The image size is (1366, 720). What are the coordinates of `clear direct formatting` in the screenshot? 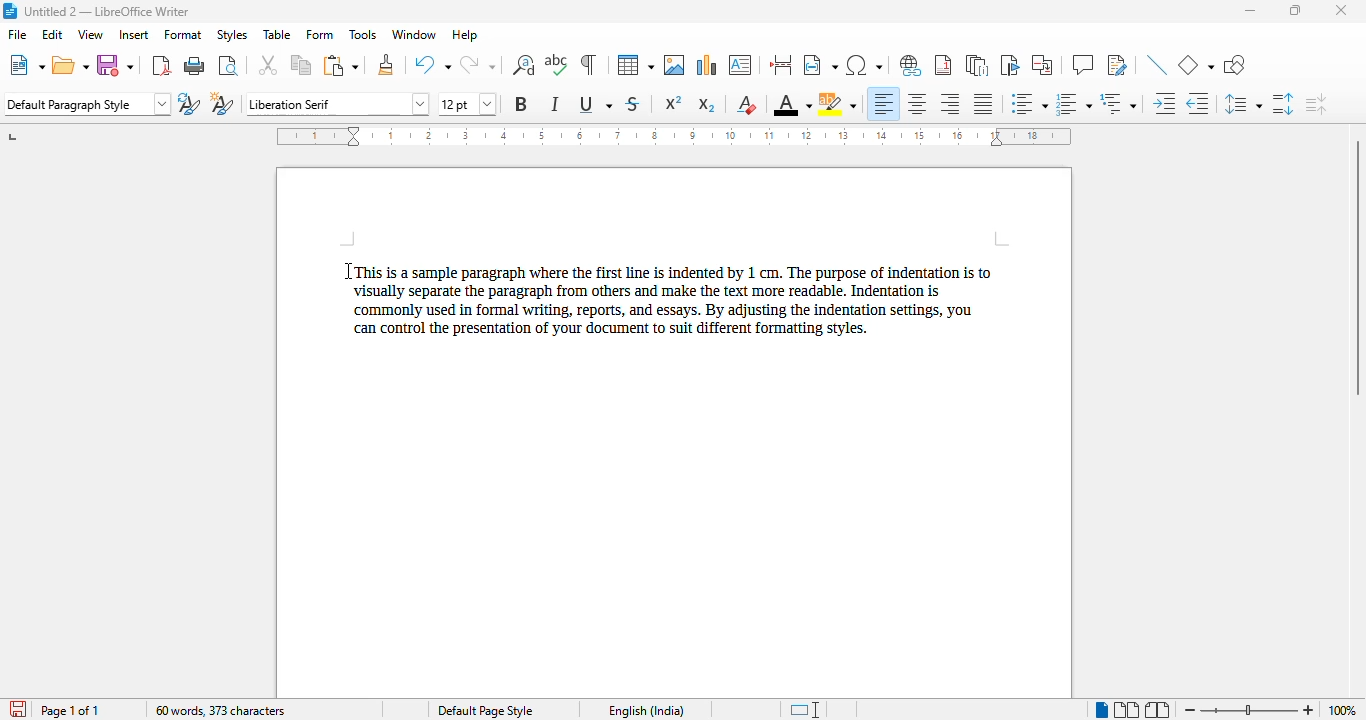 It's located at (749, 105).